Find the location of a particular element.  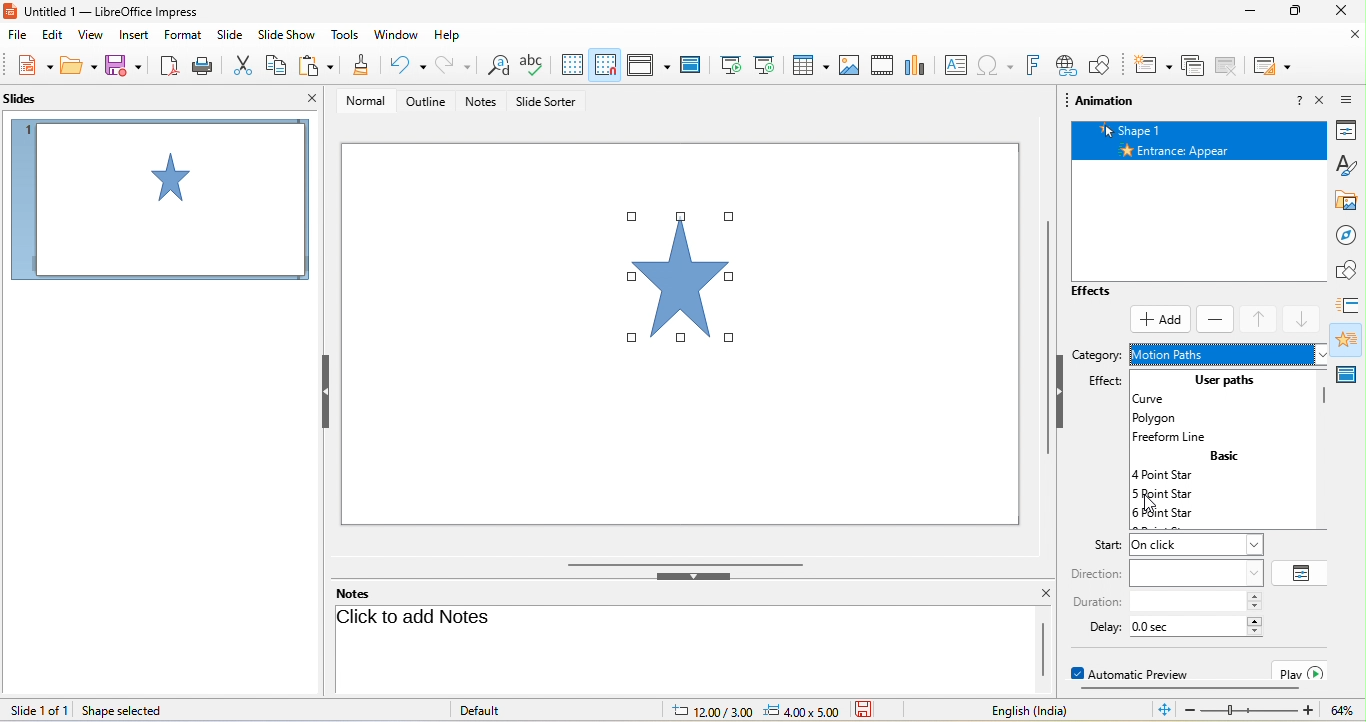

delete slide is located at coordinates (1191, 67).